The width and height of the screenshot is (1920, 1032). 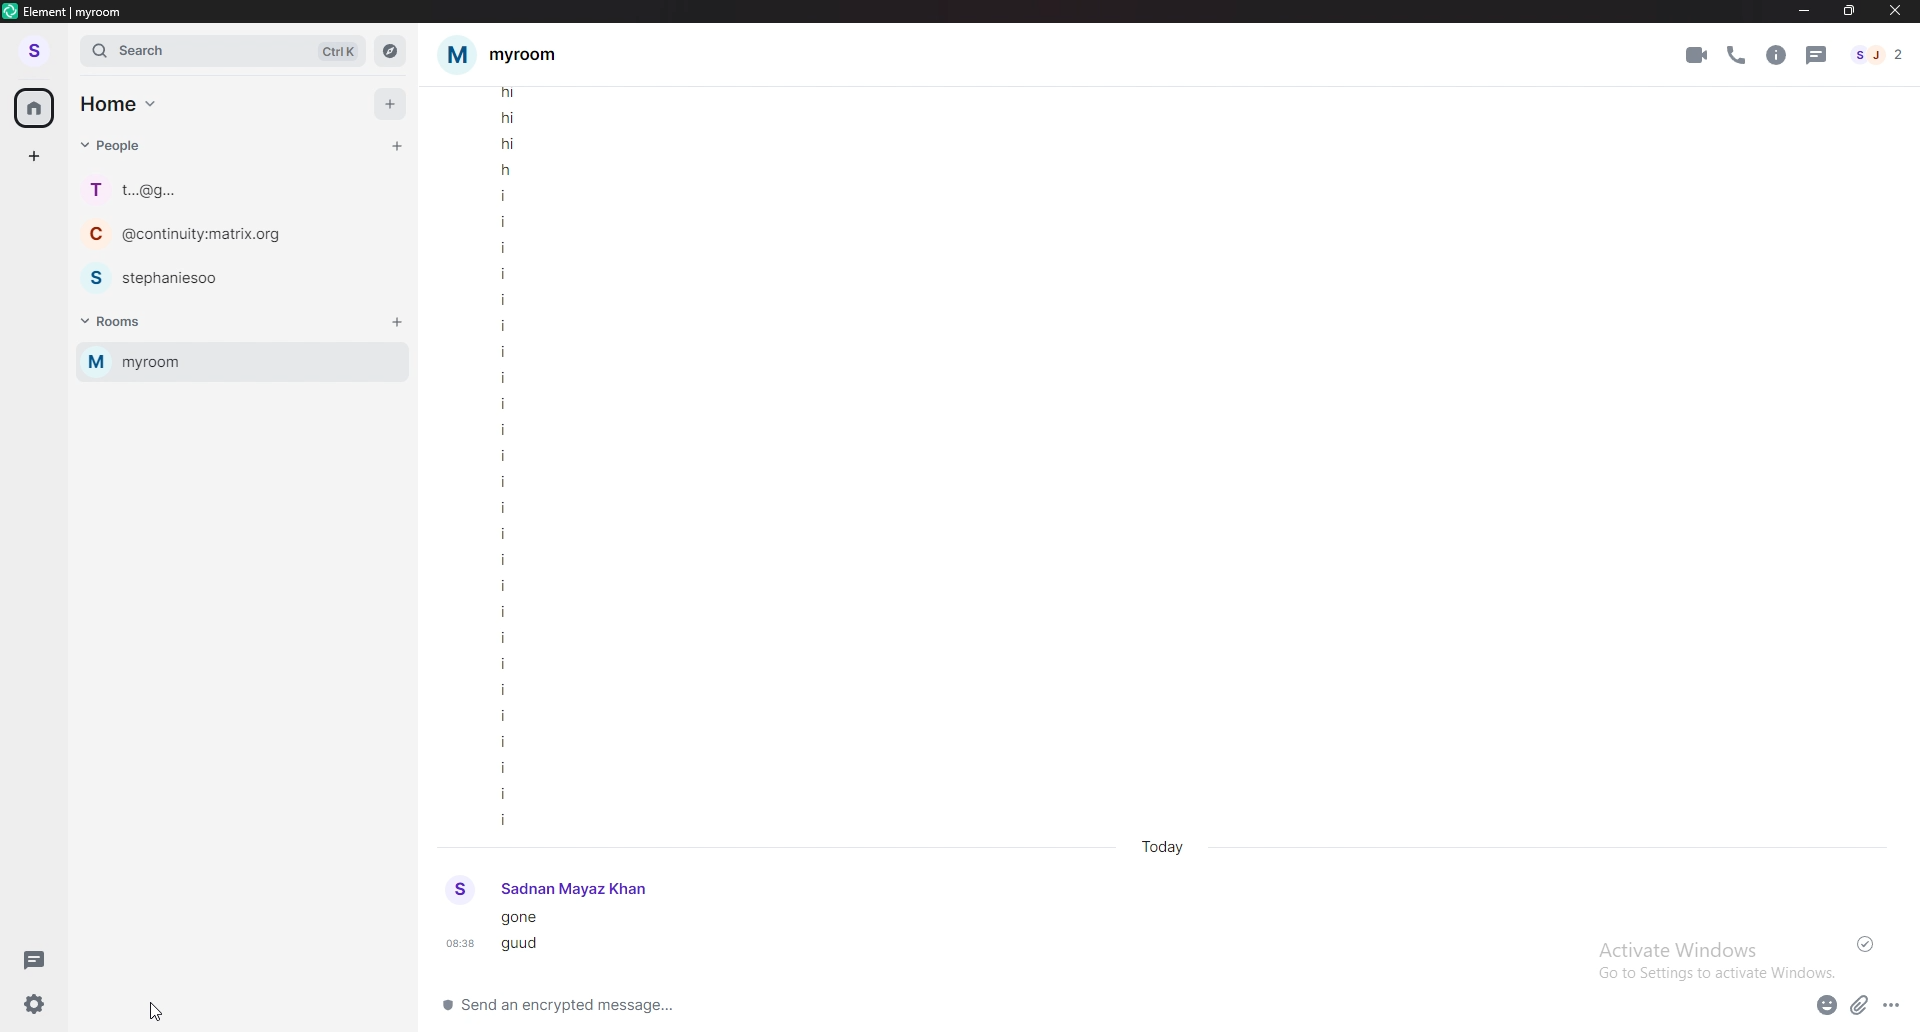 I want to click on start chat, so click(x=396, y=147).